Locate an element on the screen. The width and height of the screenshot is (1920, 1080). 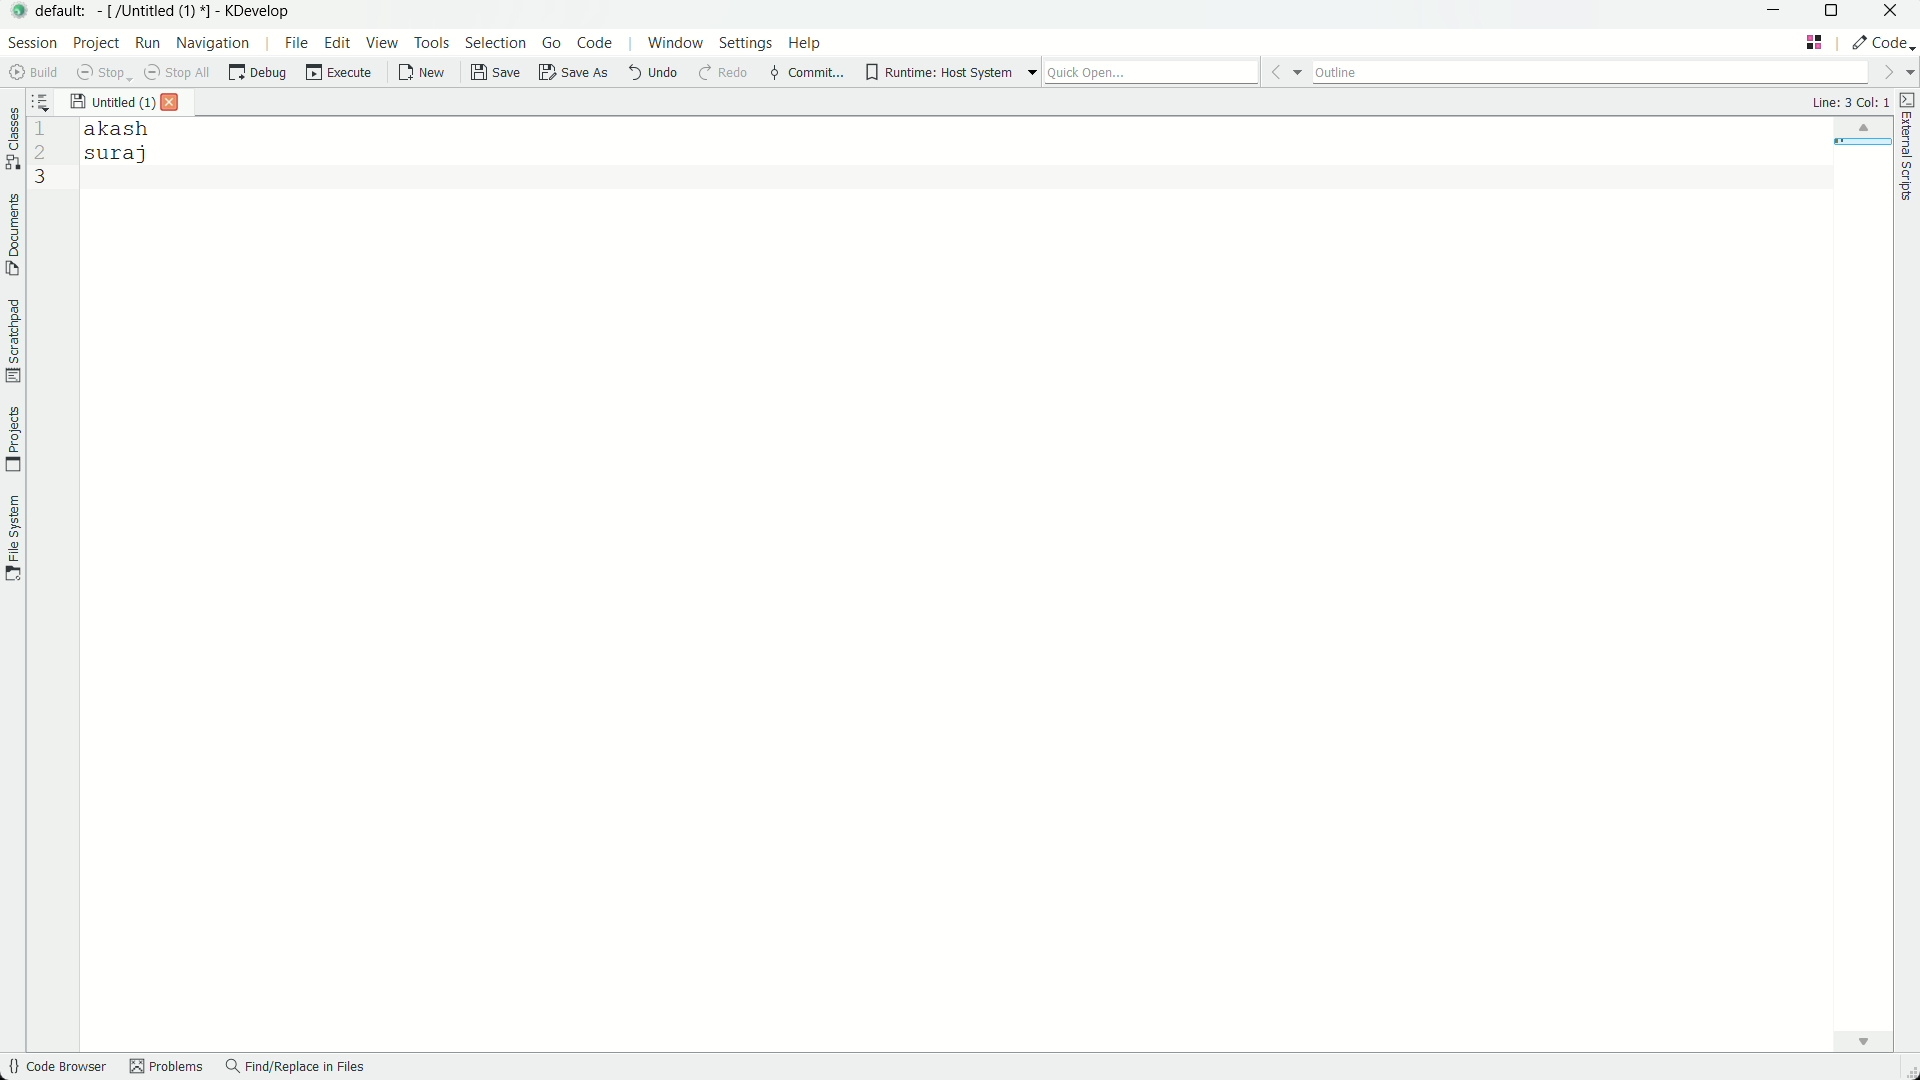
window menu is located at coordinates (674, 43).